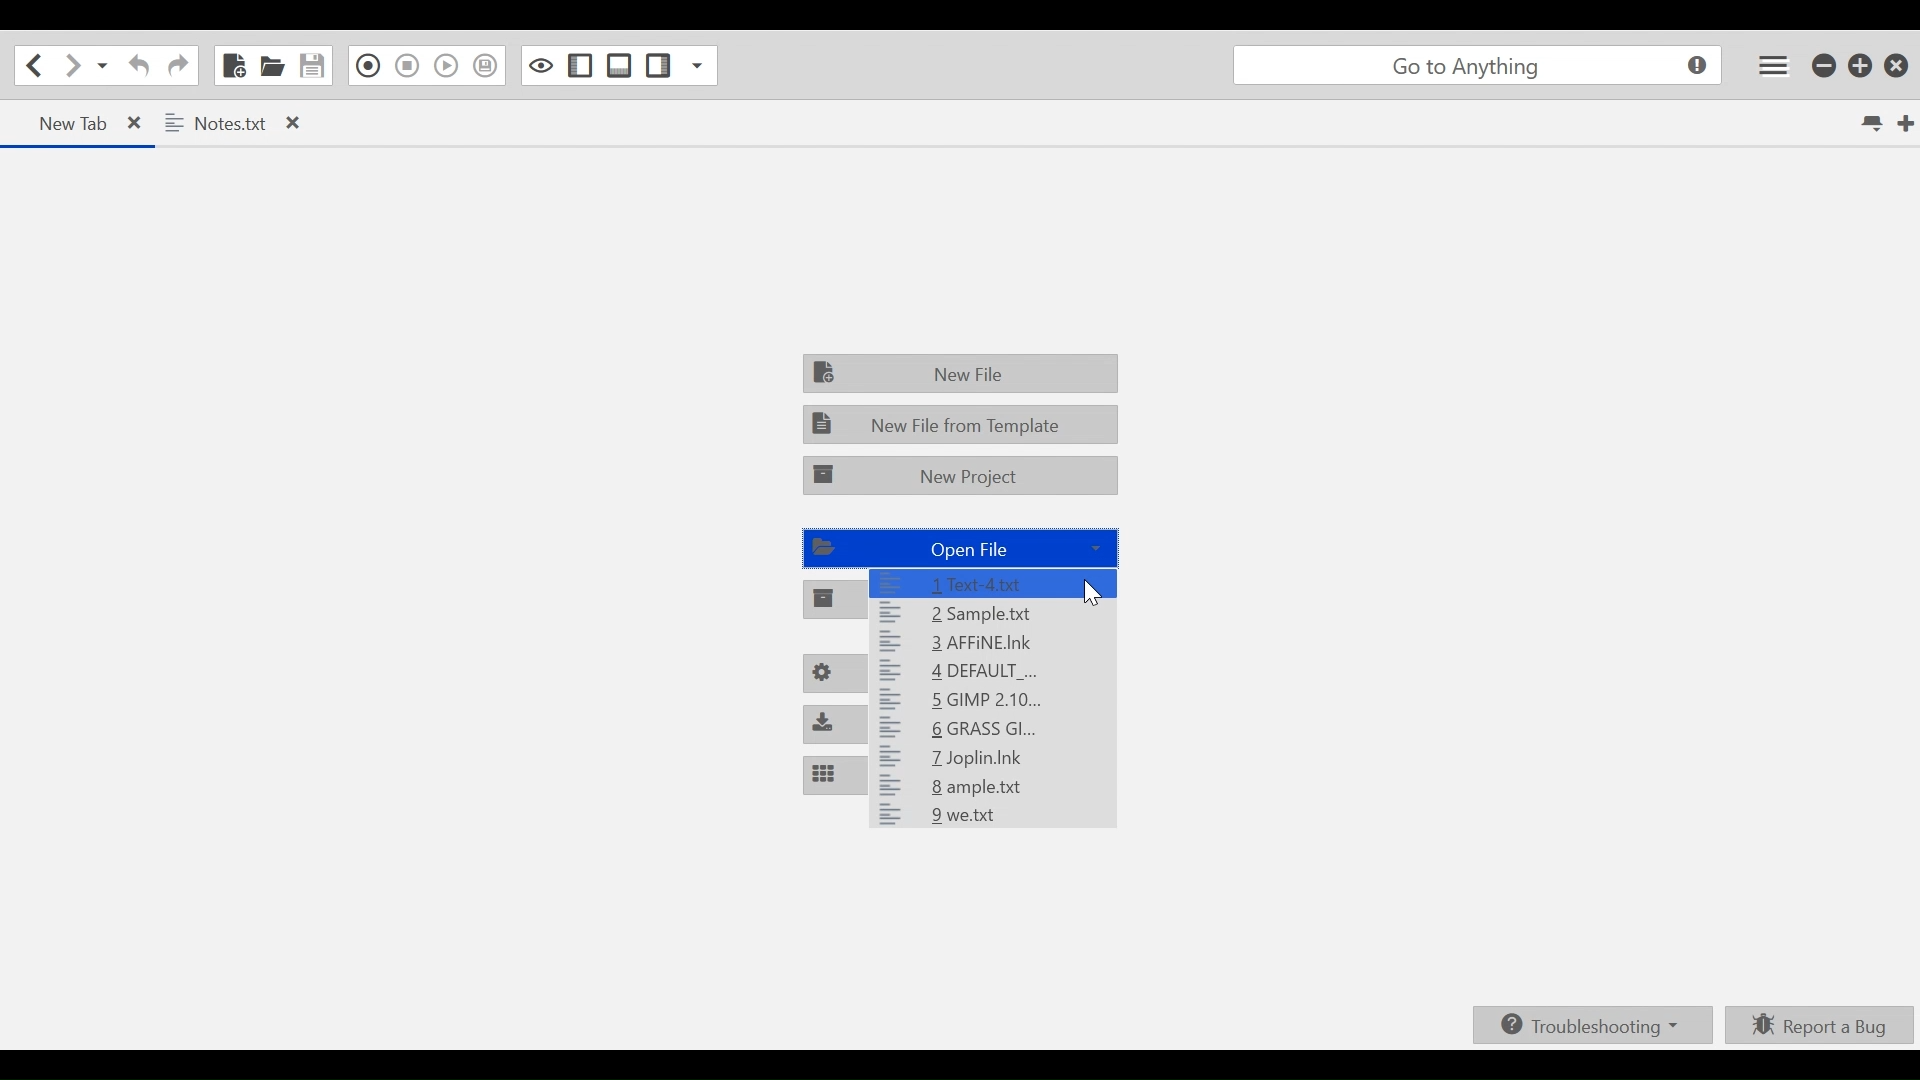 Image resolution: width=1920 pixels, height=1080 pixels. What do you see at coordinates (1775, 66) in the screenshot?
I see `Application menu` at bounding box center [1775, 66].